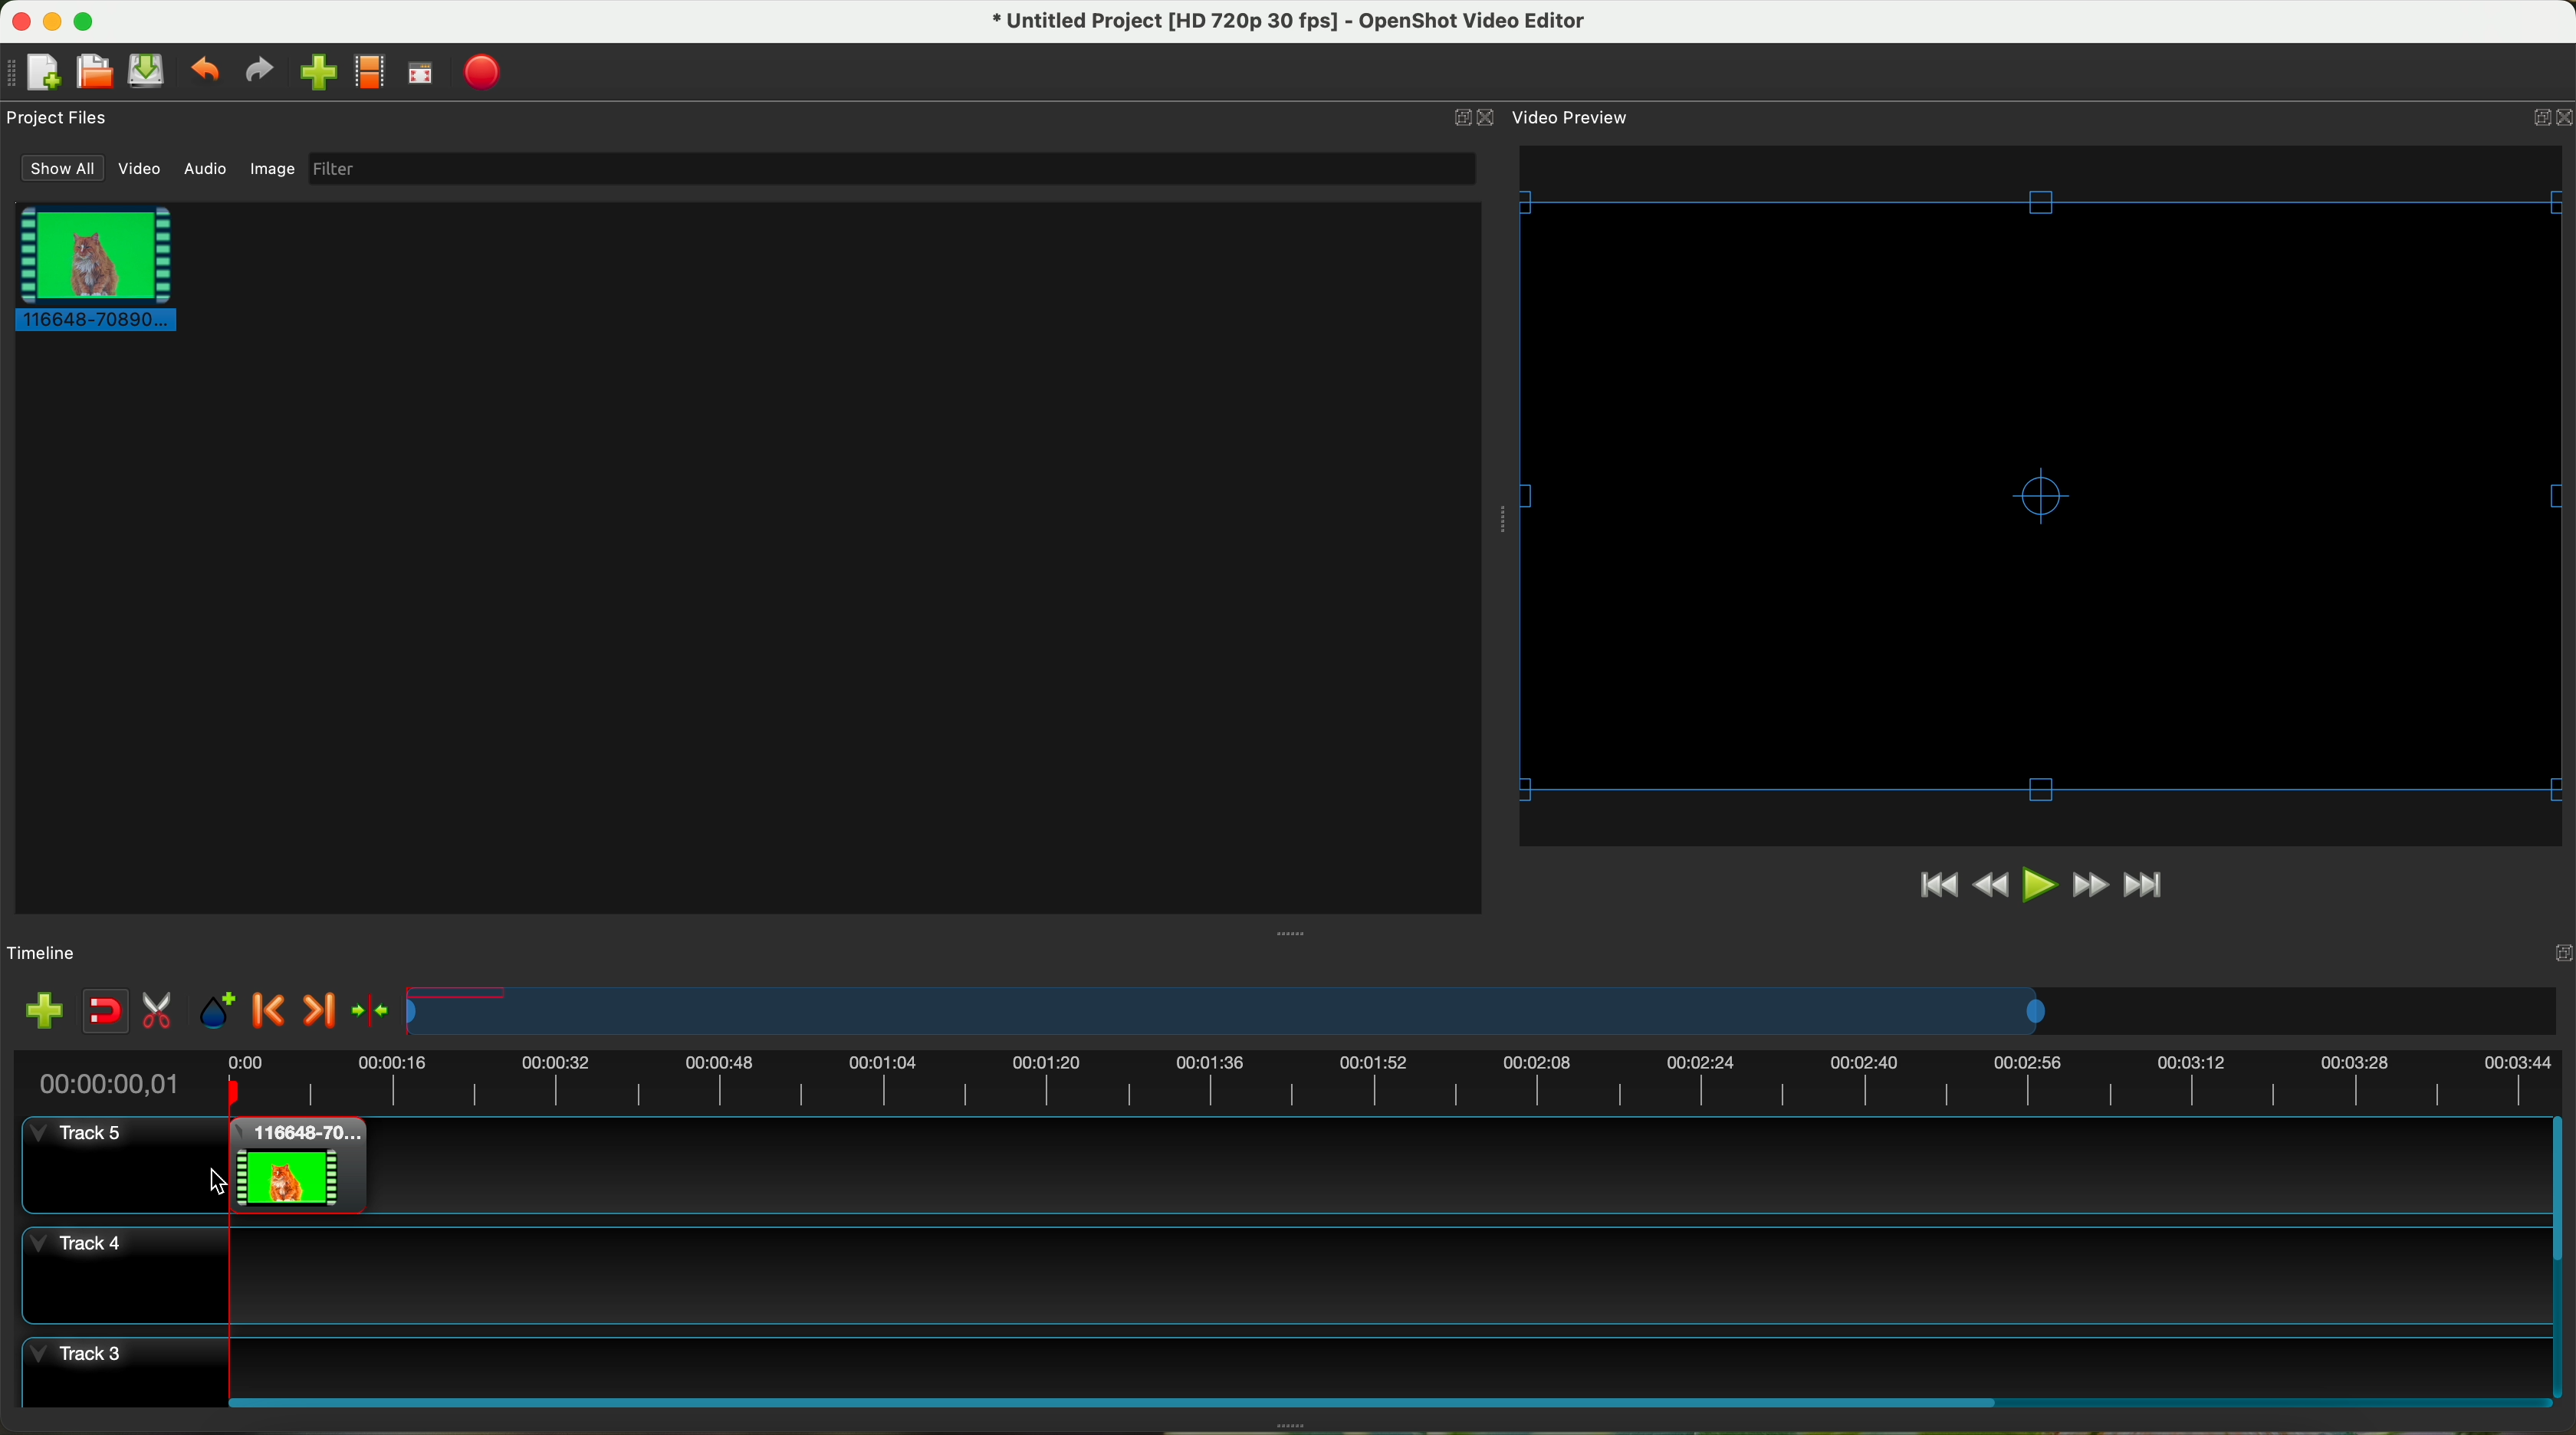  I want to click on save project, so click(148, 71).